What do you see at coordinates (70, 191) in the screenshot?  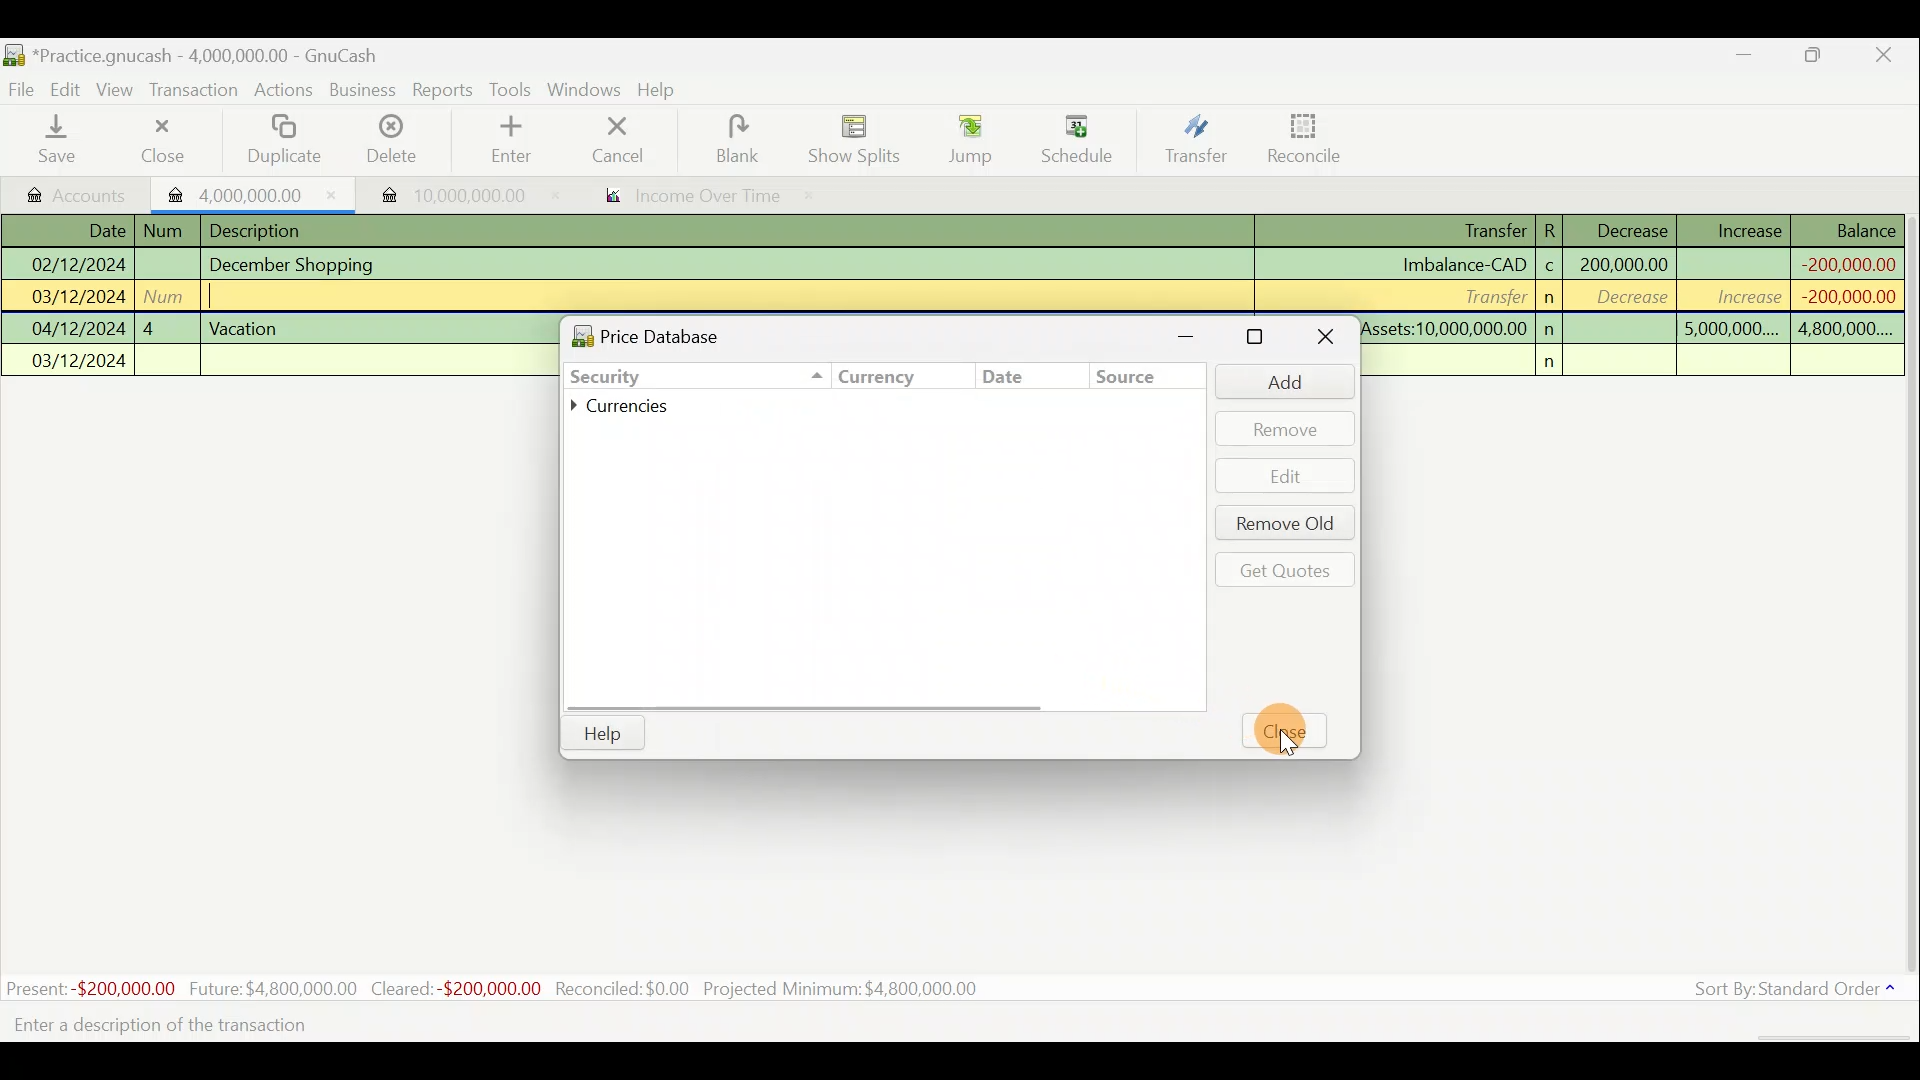 I see `Accounts` at bounding box center [70, 191].